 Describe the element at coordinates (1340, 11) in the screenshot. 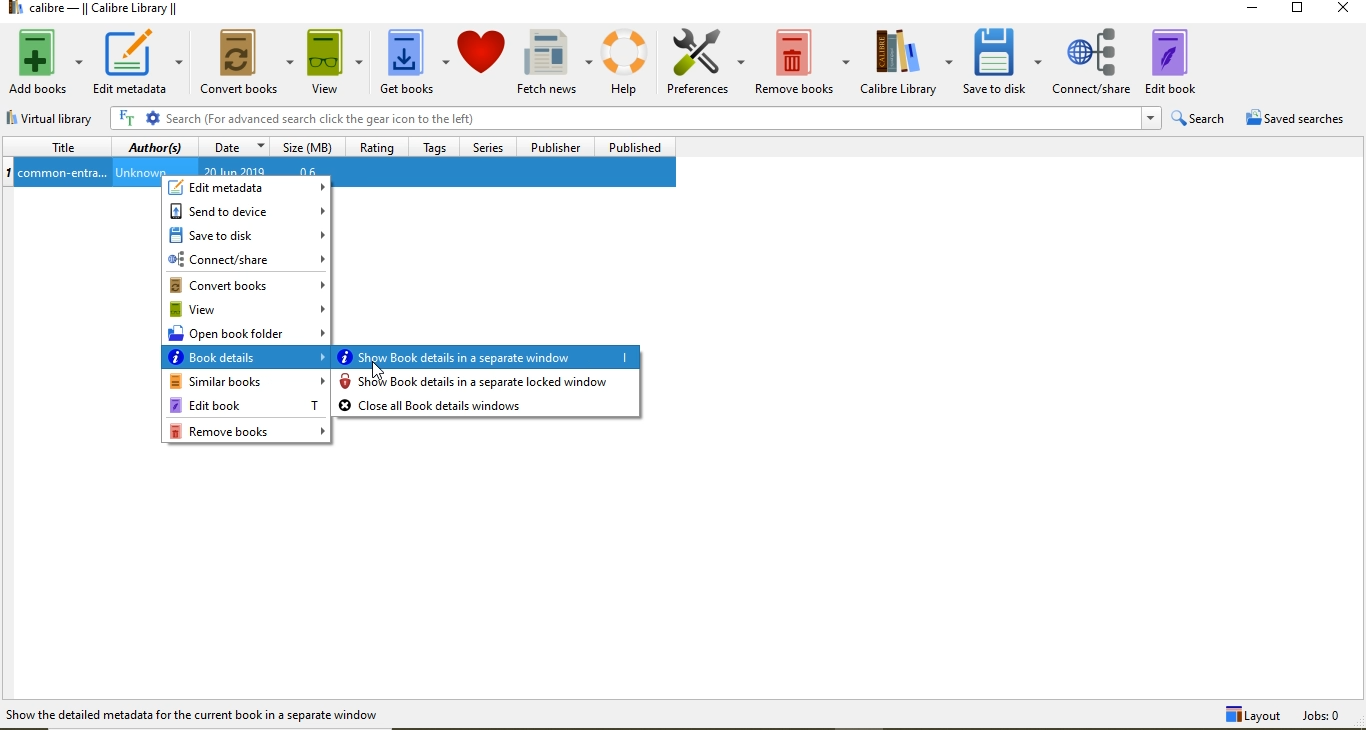

I see `Close` at that location.